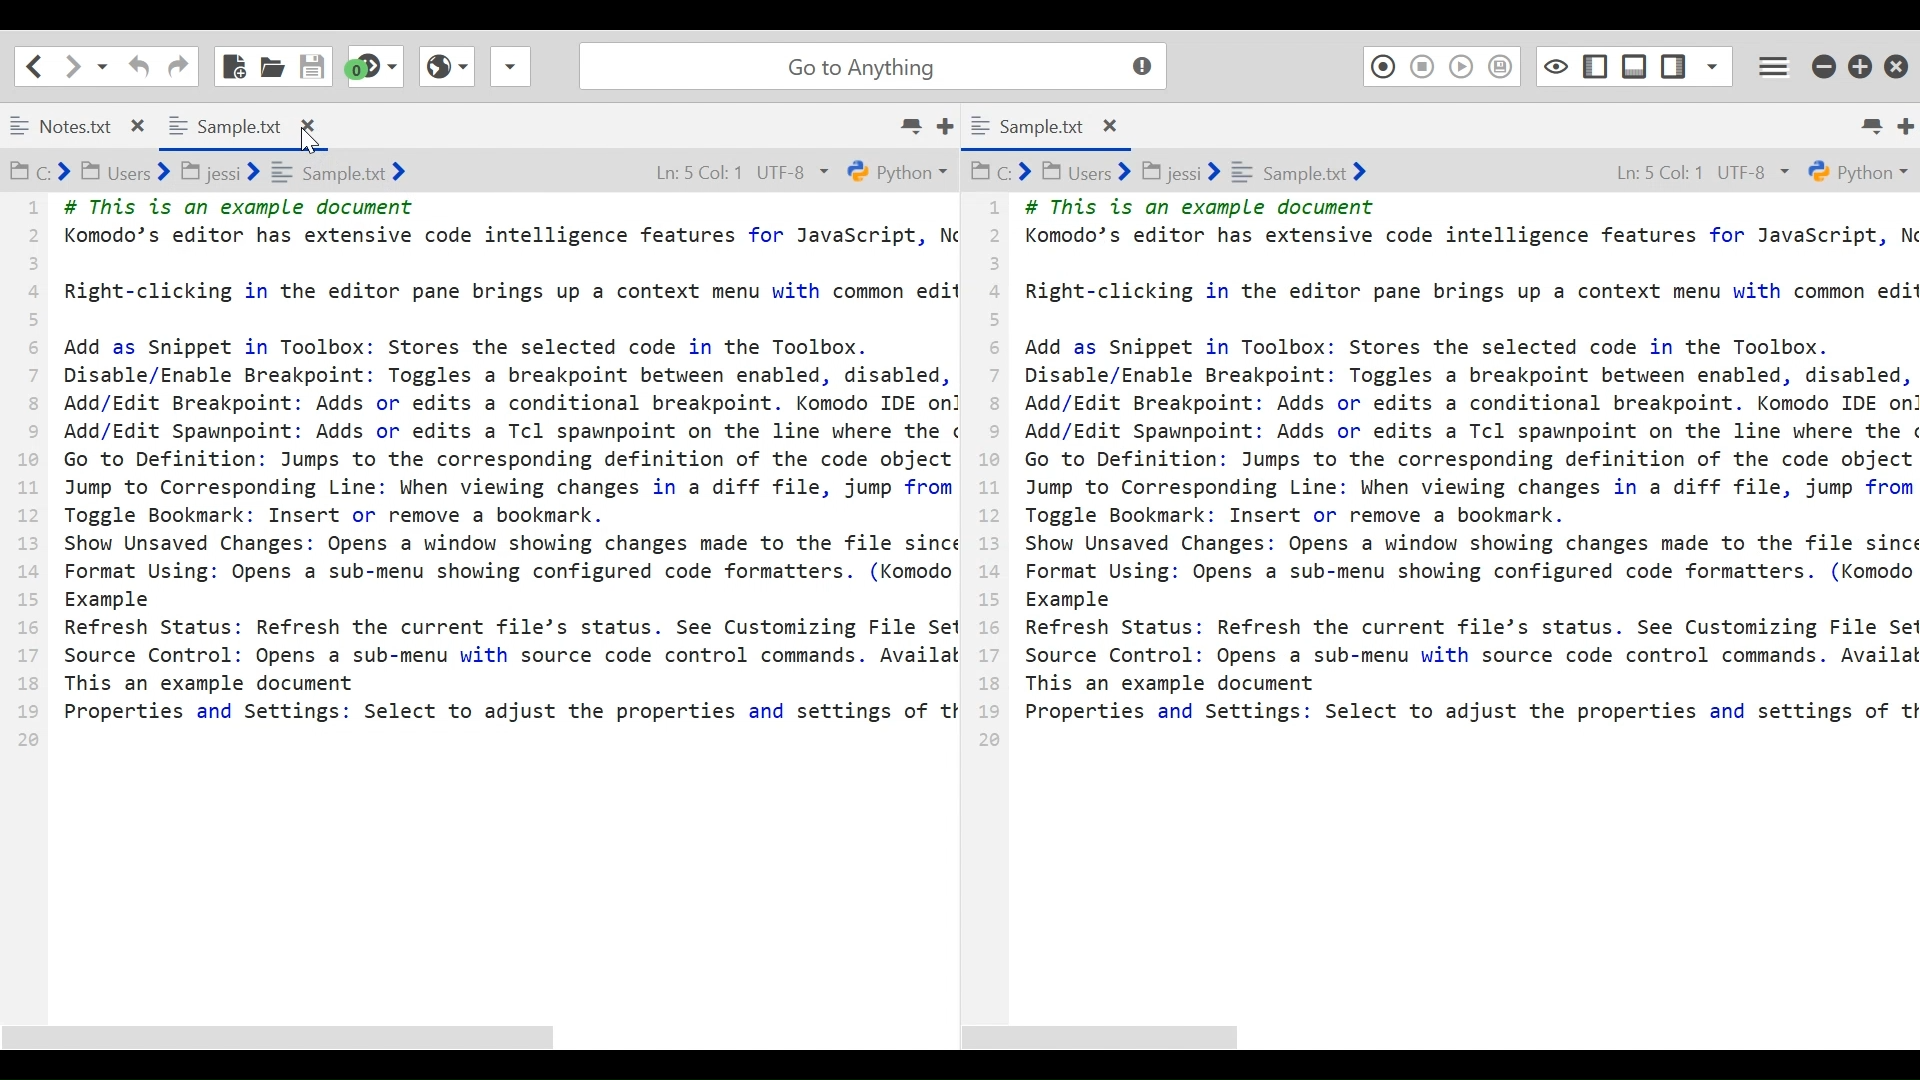 This screenshot has width=1920, height=1080. Describe the element at coordinates (1052, 127) in the screenshot. I see `Sample.txt  ` at that location.